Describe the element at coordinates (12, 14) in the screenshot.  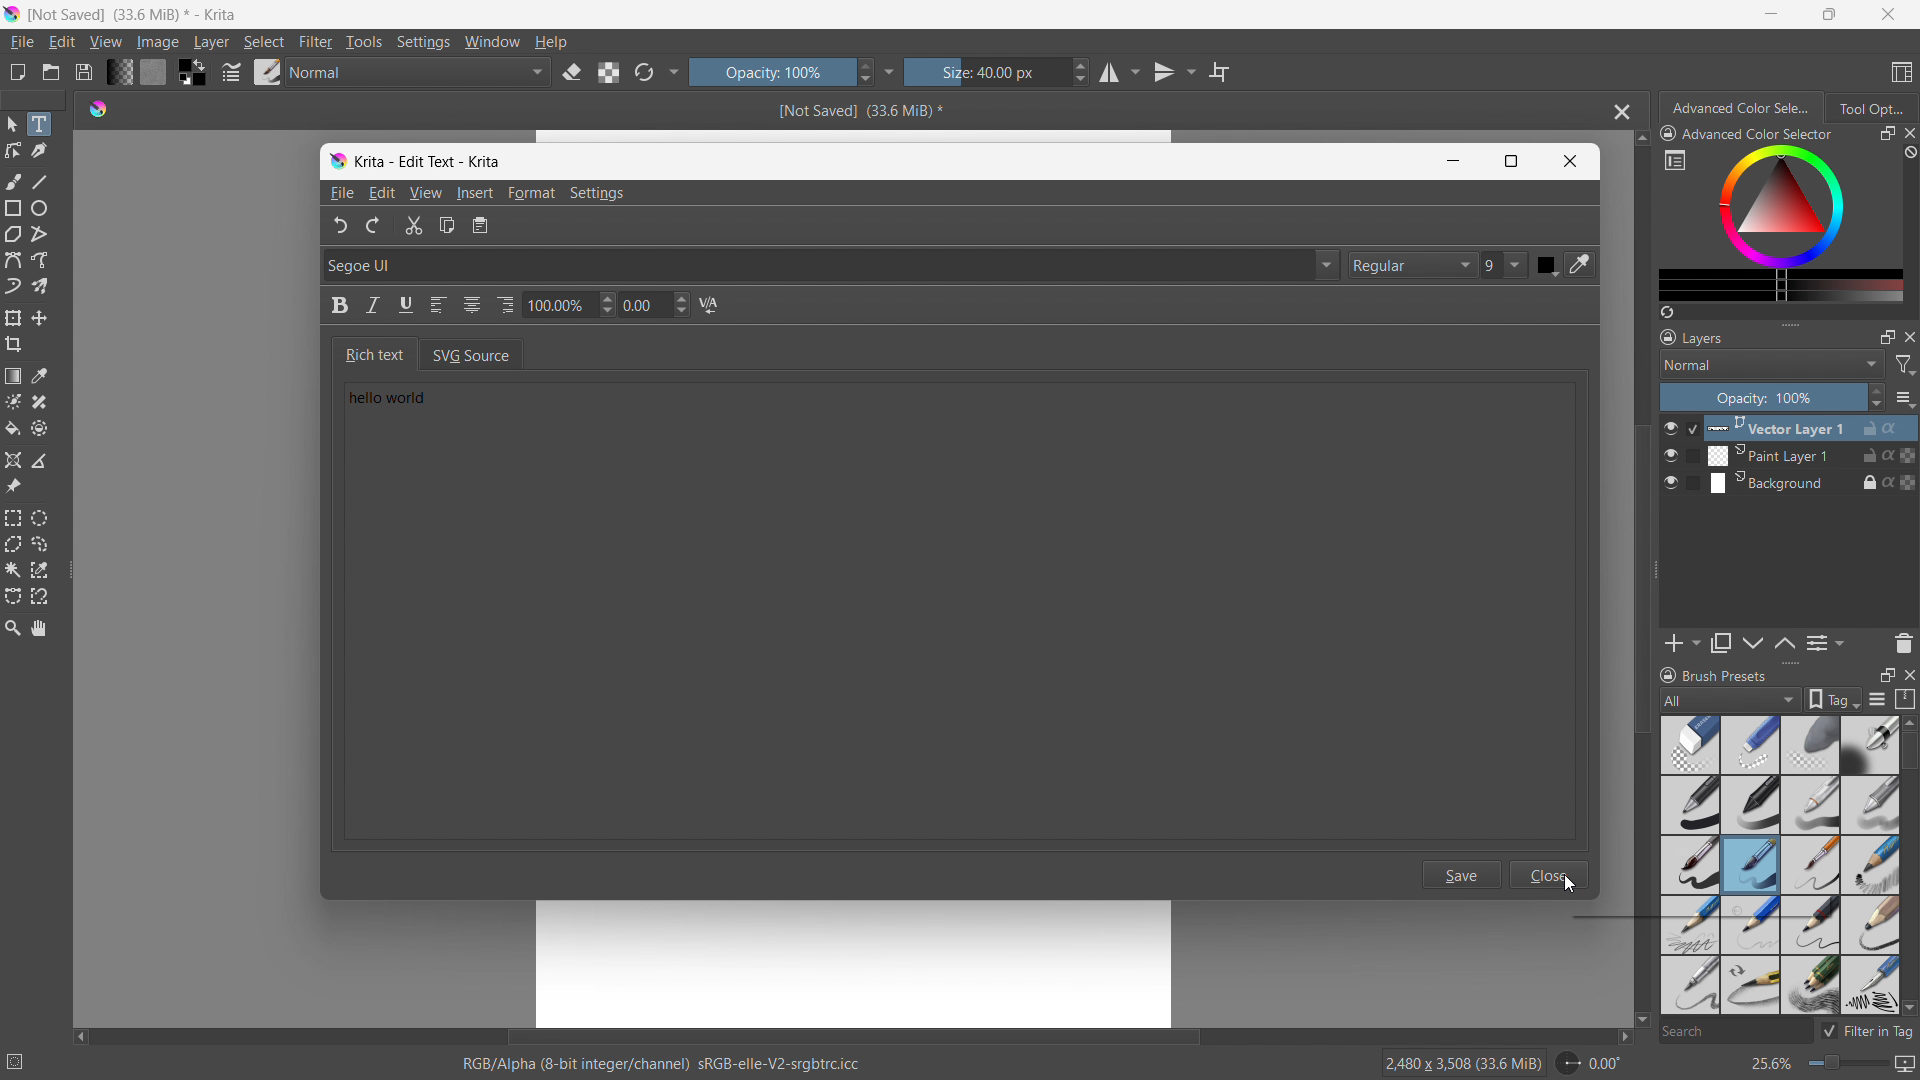
I see `logo` at that location.